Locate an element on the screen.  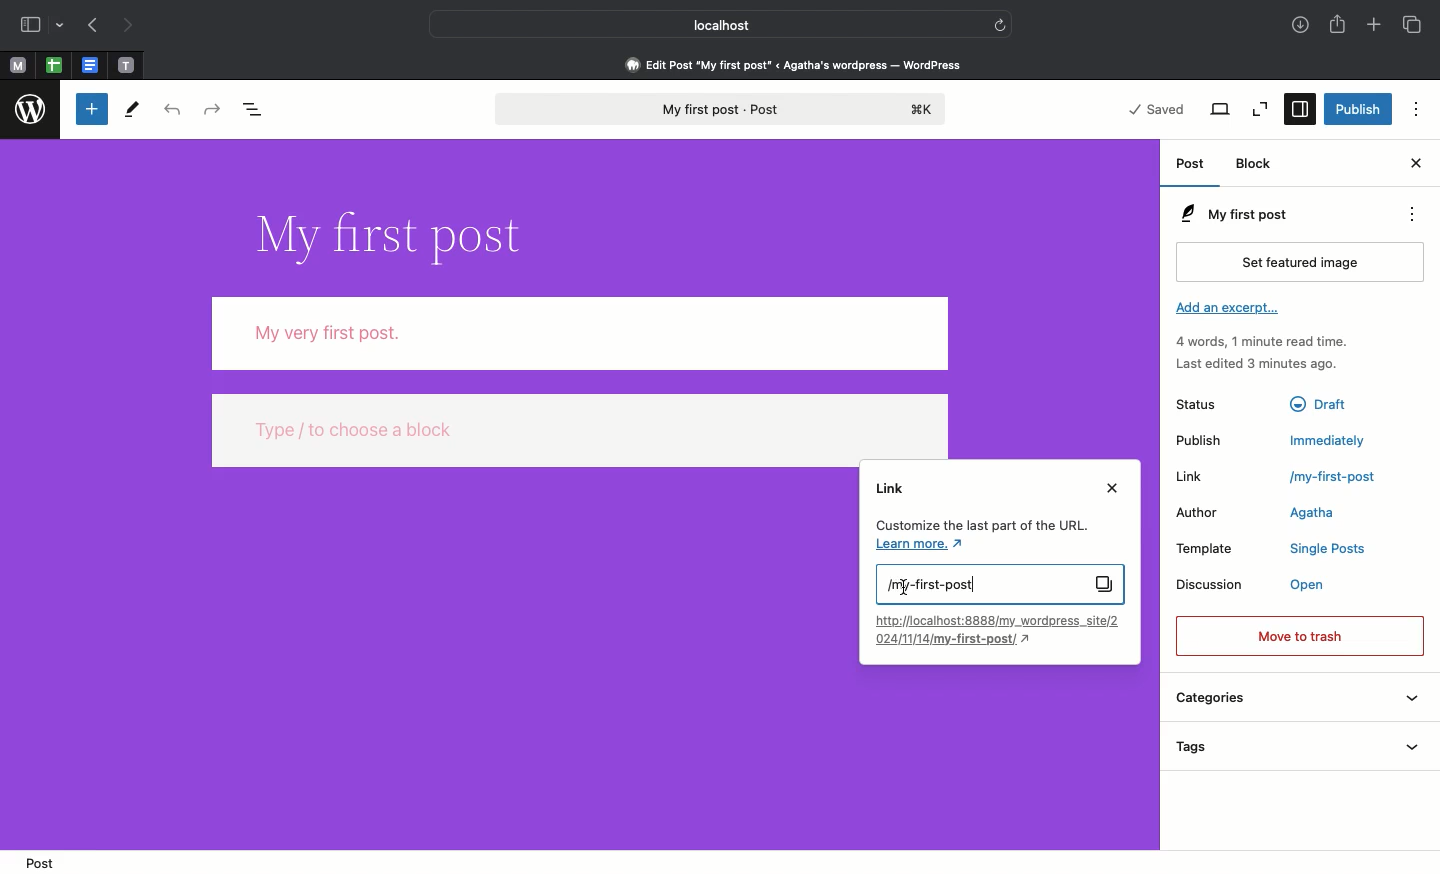
Add new tab is located at coordinates (1375, 26).